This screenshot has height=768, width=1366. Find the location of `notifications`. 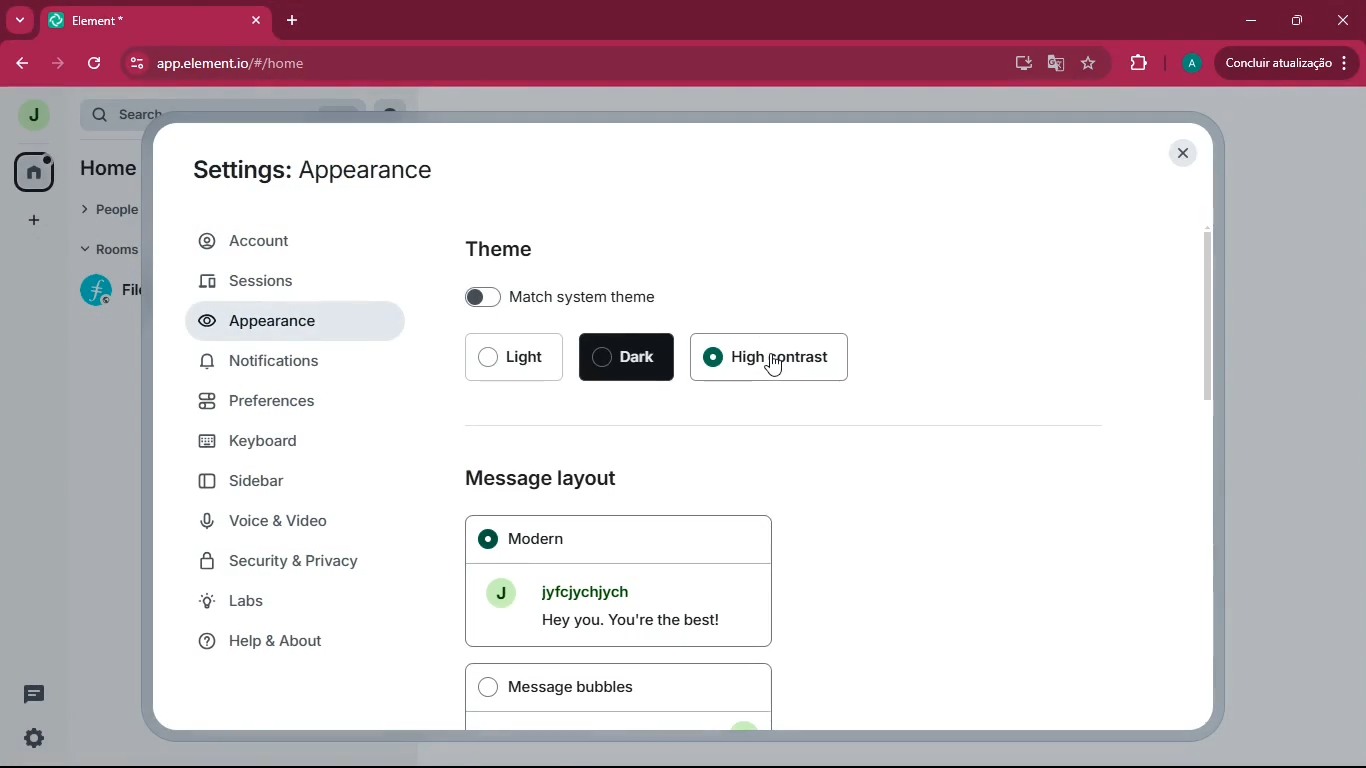

notifications is located at coordinates (296, 363).